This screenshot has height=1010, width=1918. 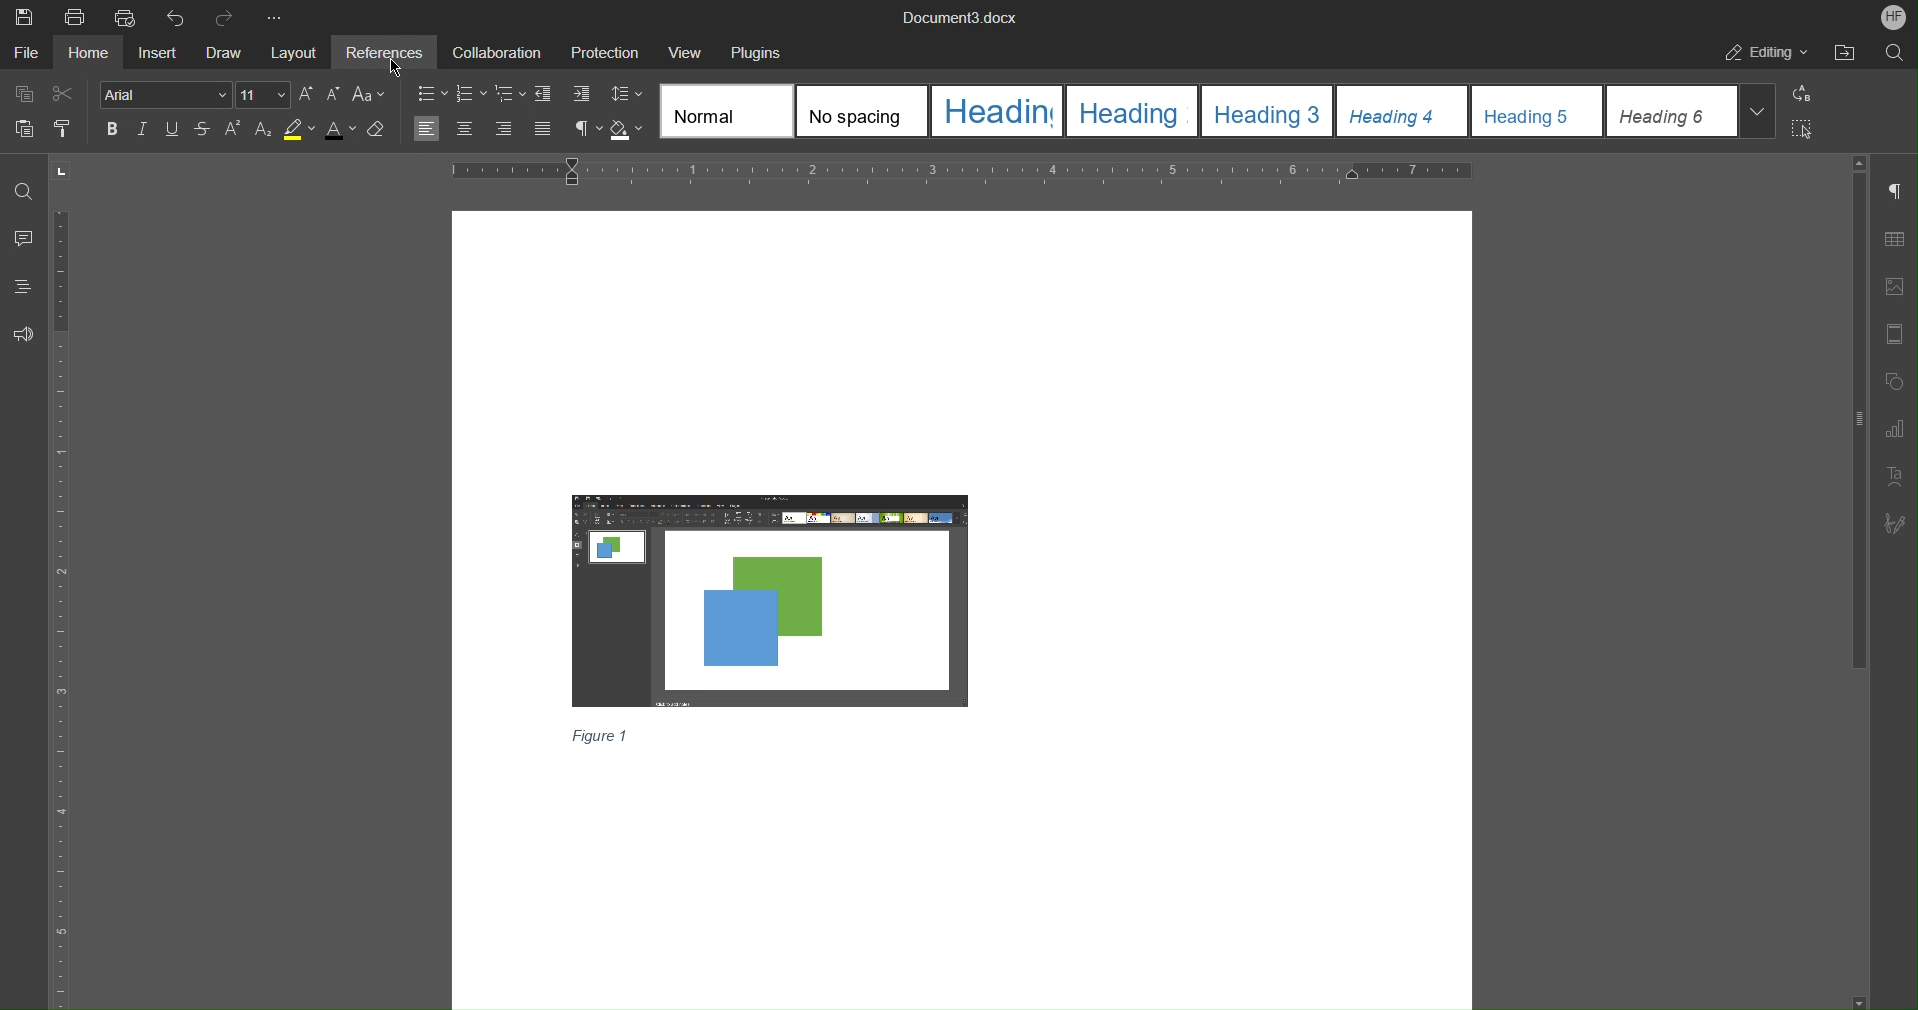 What do you see at coordinates (465, 129) in the screenshot?
I see `Center` at bounding box center [465, 129].